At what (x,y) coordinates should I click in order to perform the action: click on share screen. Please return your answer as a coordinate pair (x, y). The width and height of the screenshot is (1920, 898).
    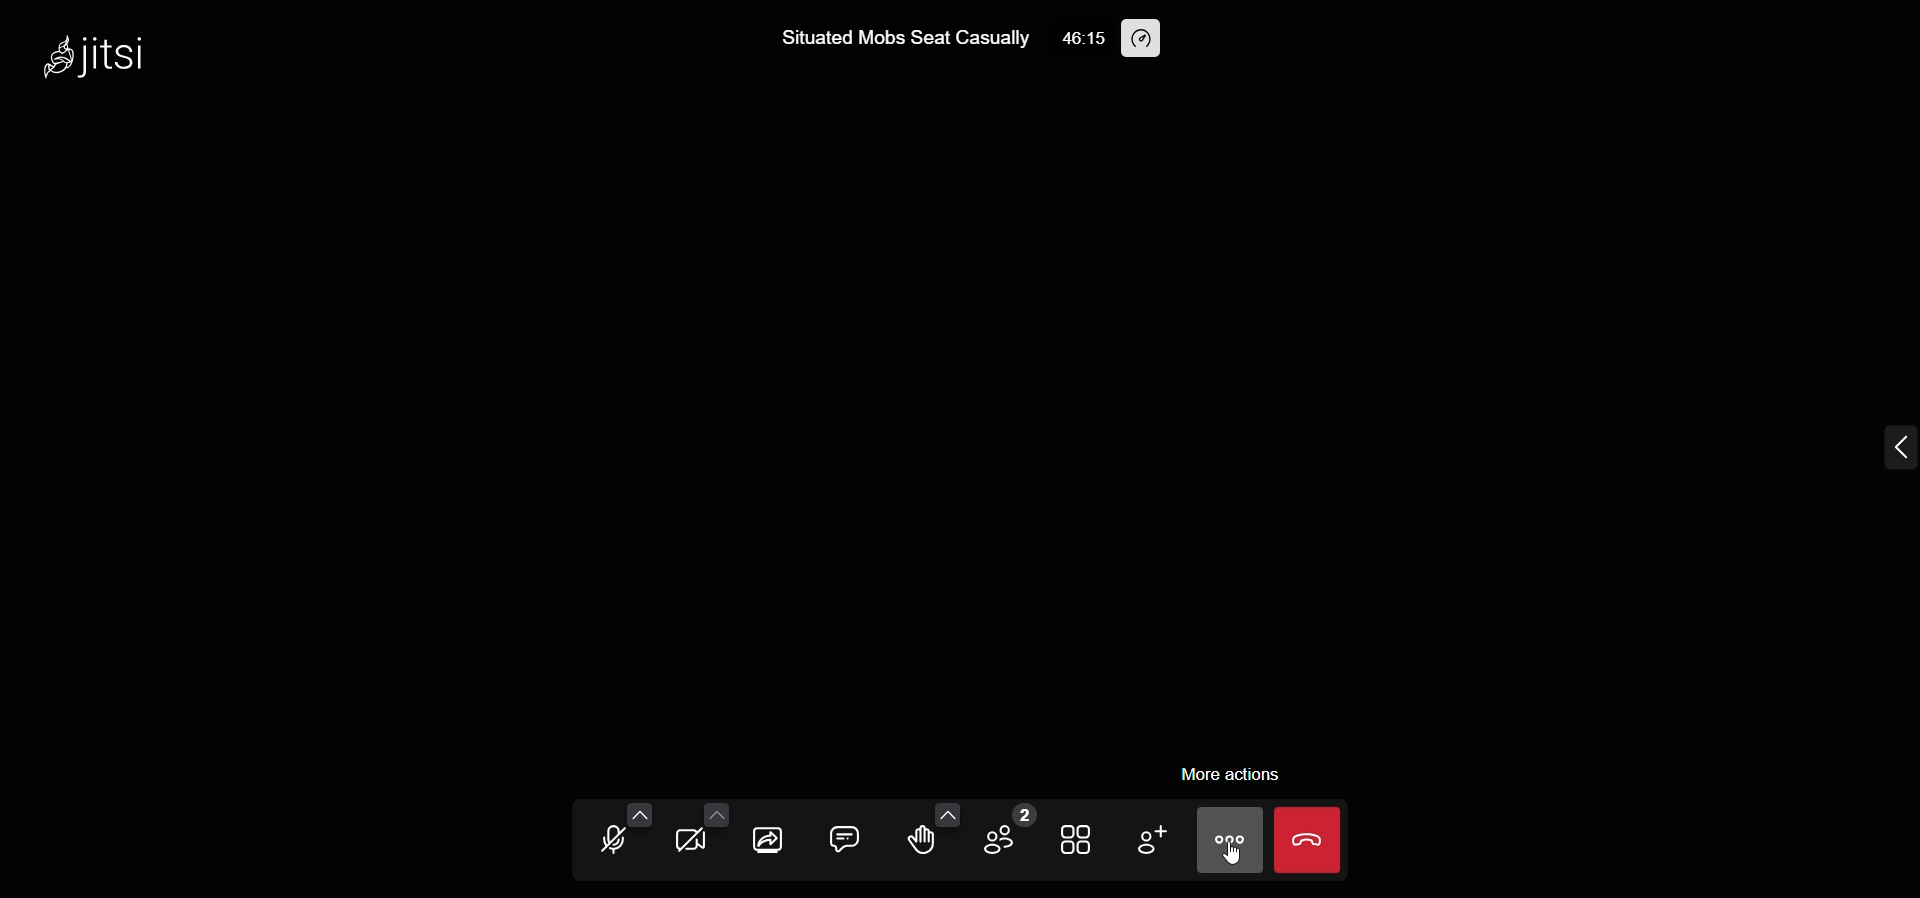
    Looking at the image, I should click on (772, 836).